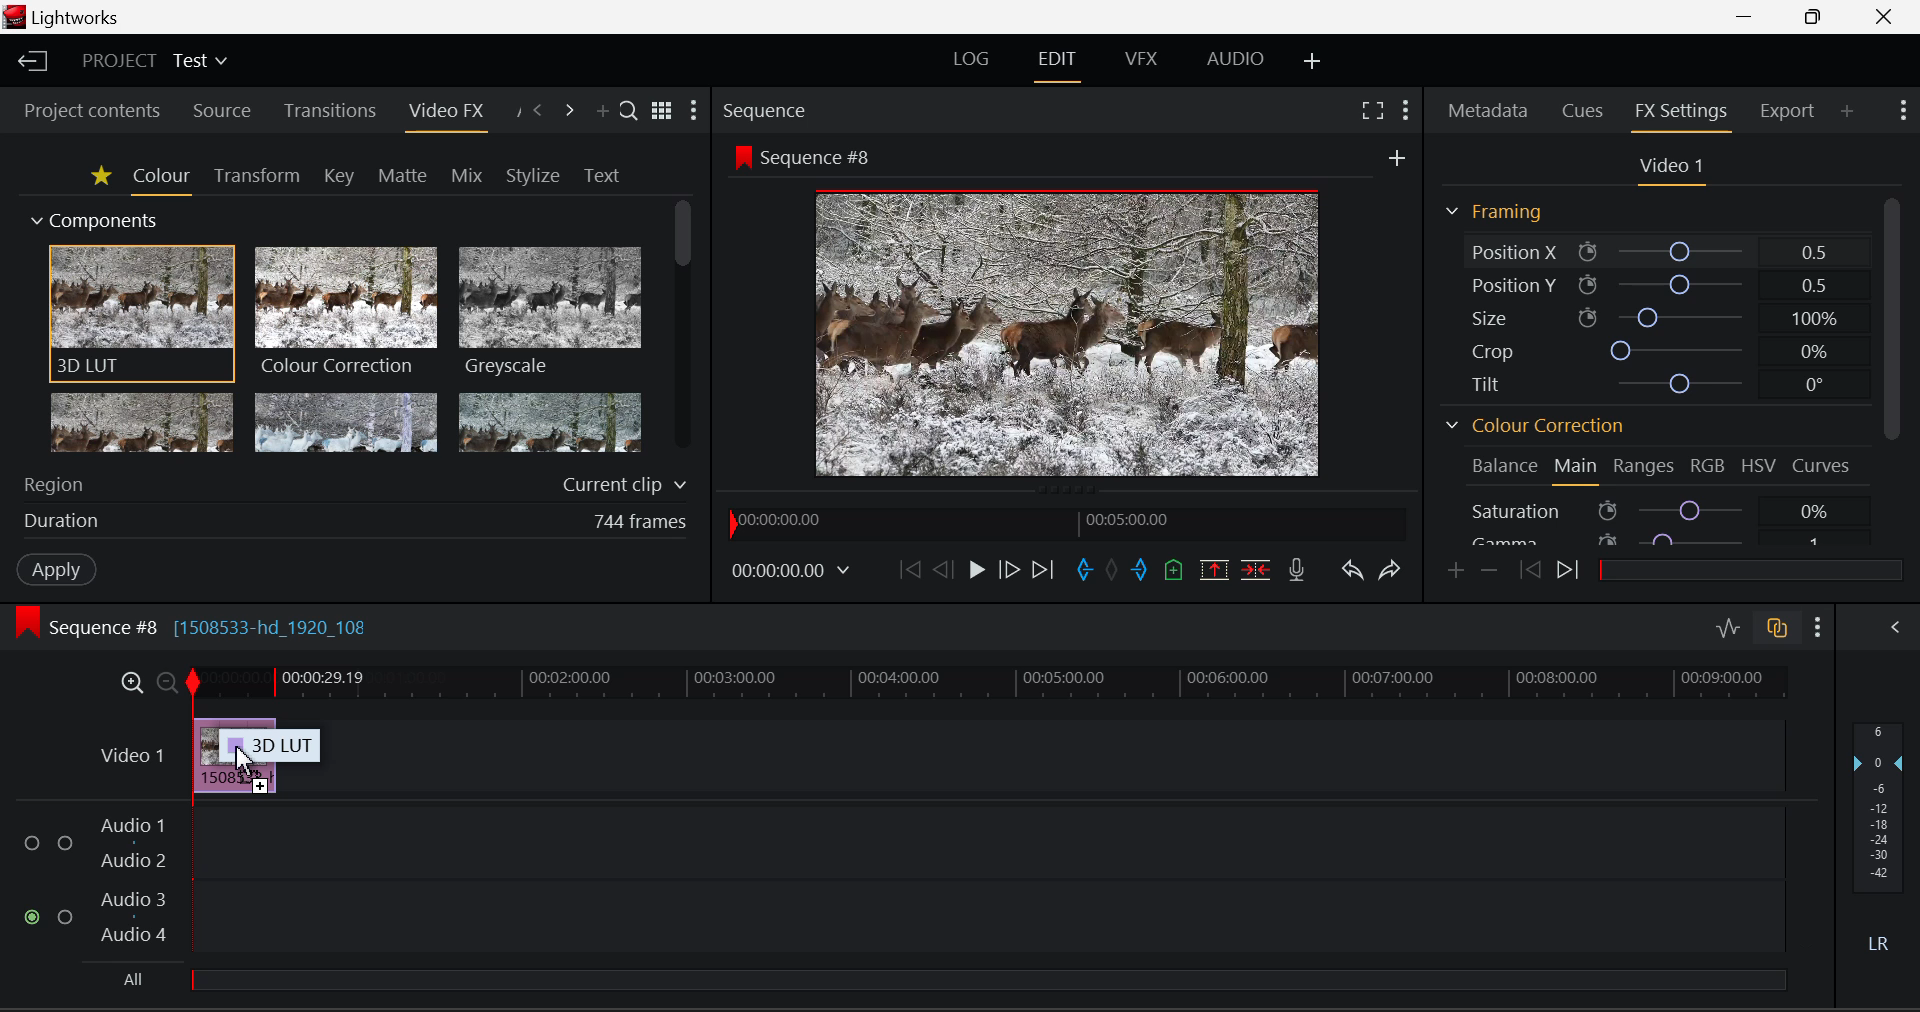 This screenshot has width=1920, height=1012. Describe the element at coordinates (91, 113) in the screenshot. I see `Project contents` at that location.